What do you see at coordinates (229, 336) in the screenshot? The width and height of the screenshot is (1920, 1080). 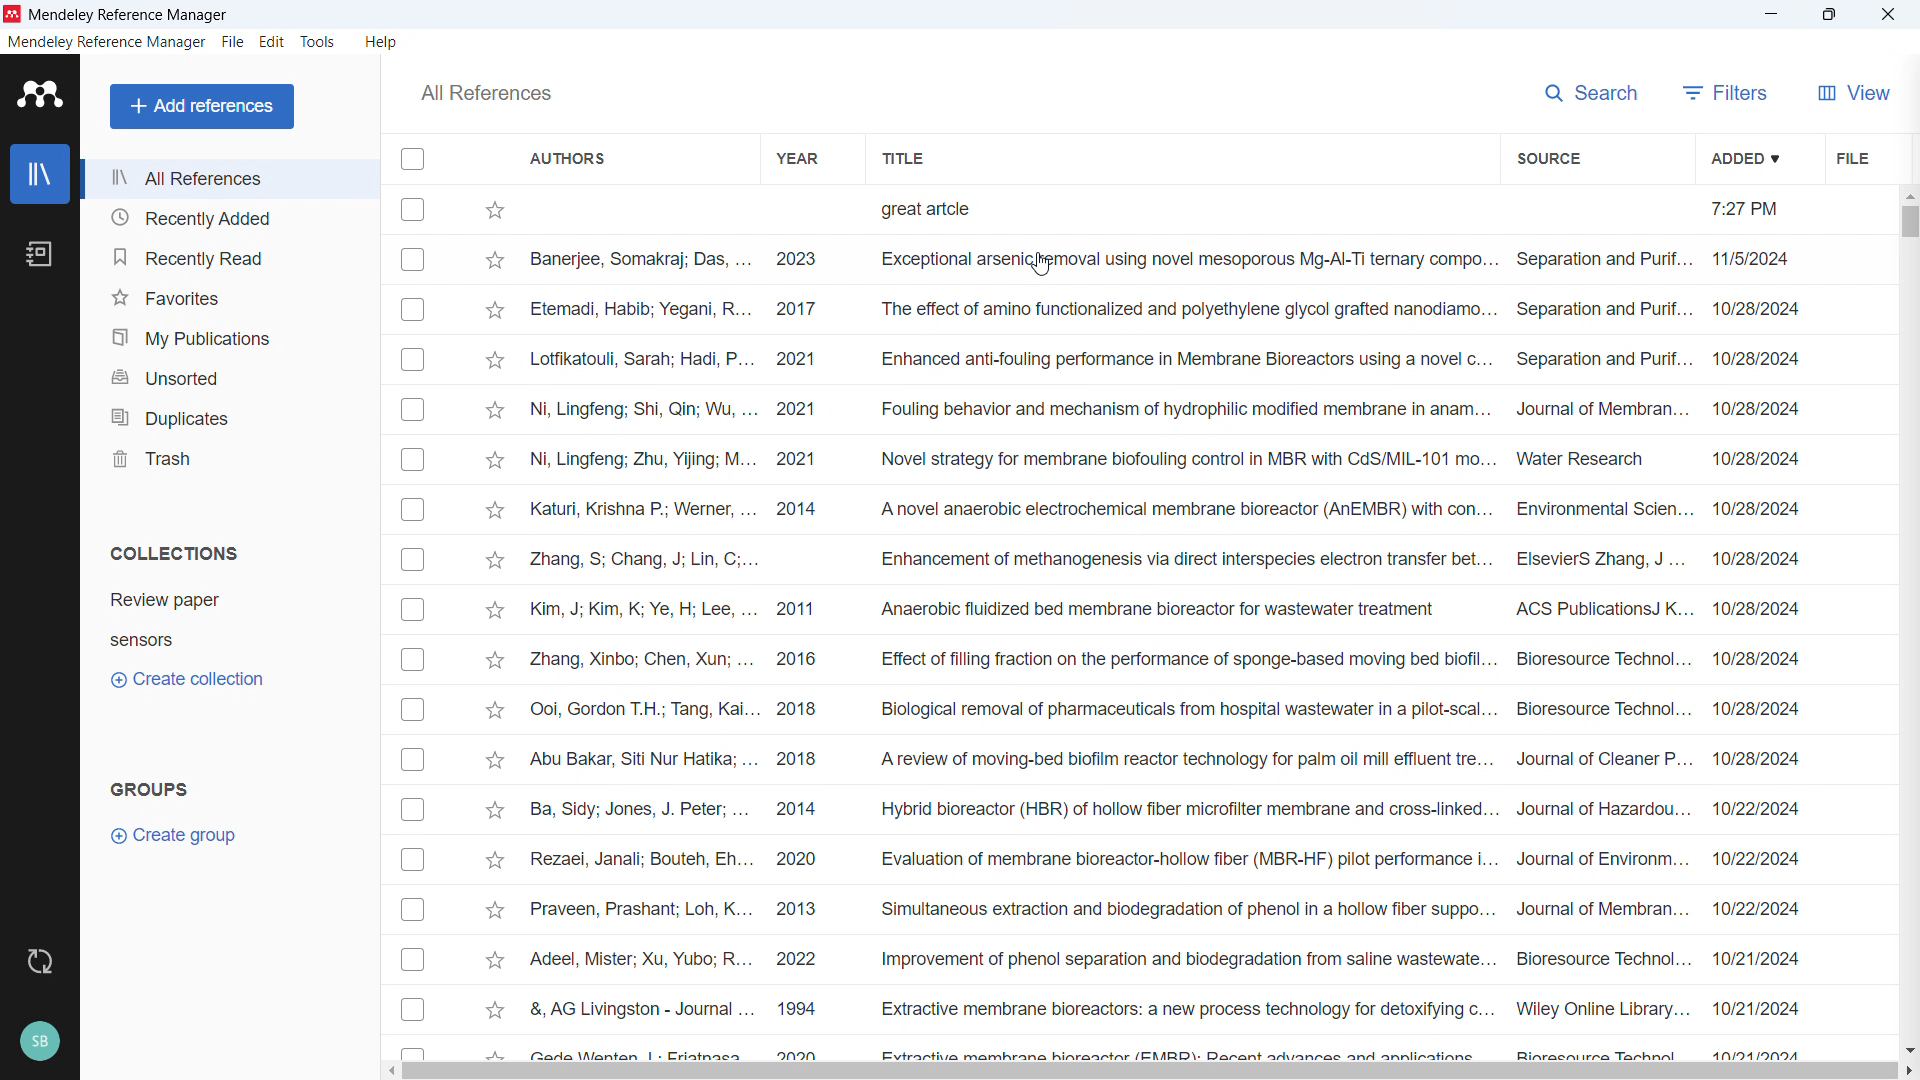 I see `My publications ` at bounding box center [229, 336].